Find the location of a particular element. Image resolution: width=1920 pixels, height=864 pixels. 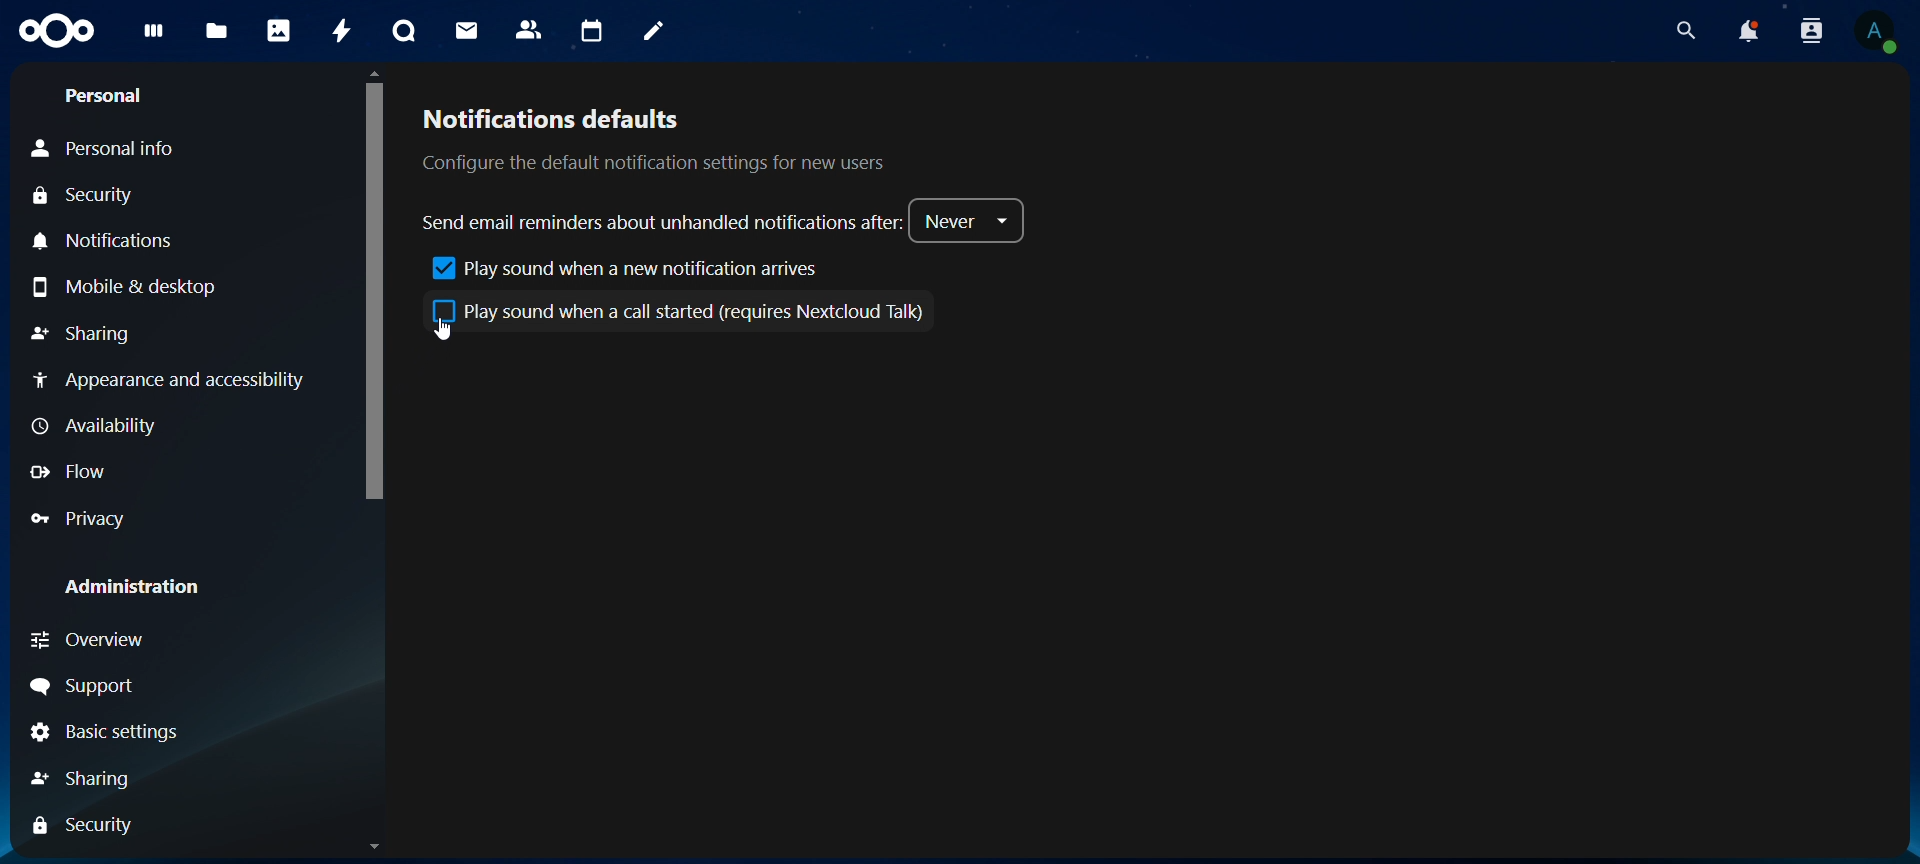

send email reminders about unhandled notifications after is located at coordinates (659, 220).